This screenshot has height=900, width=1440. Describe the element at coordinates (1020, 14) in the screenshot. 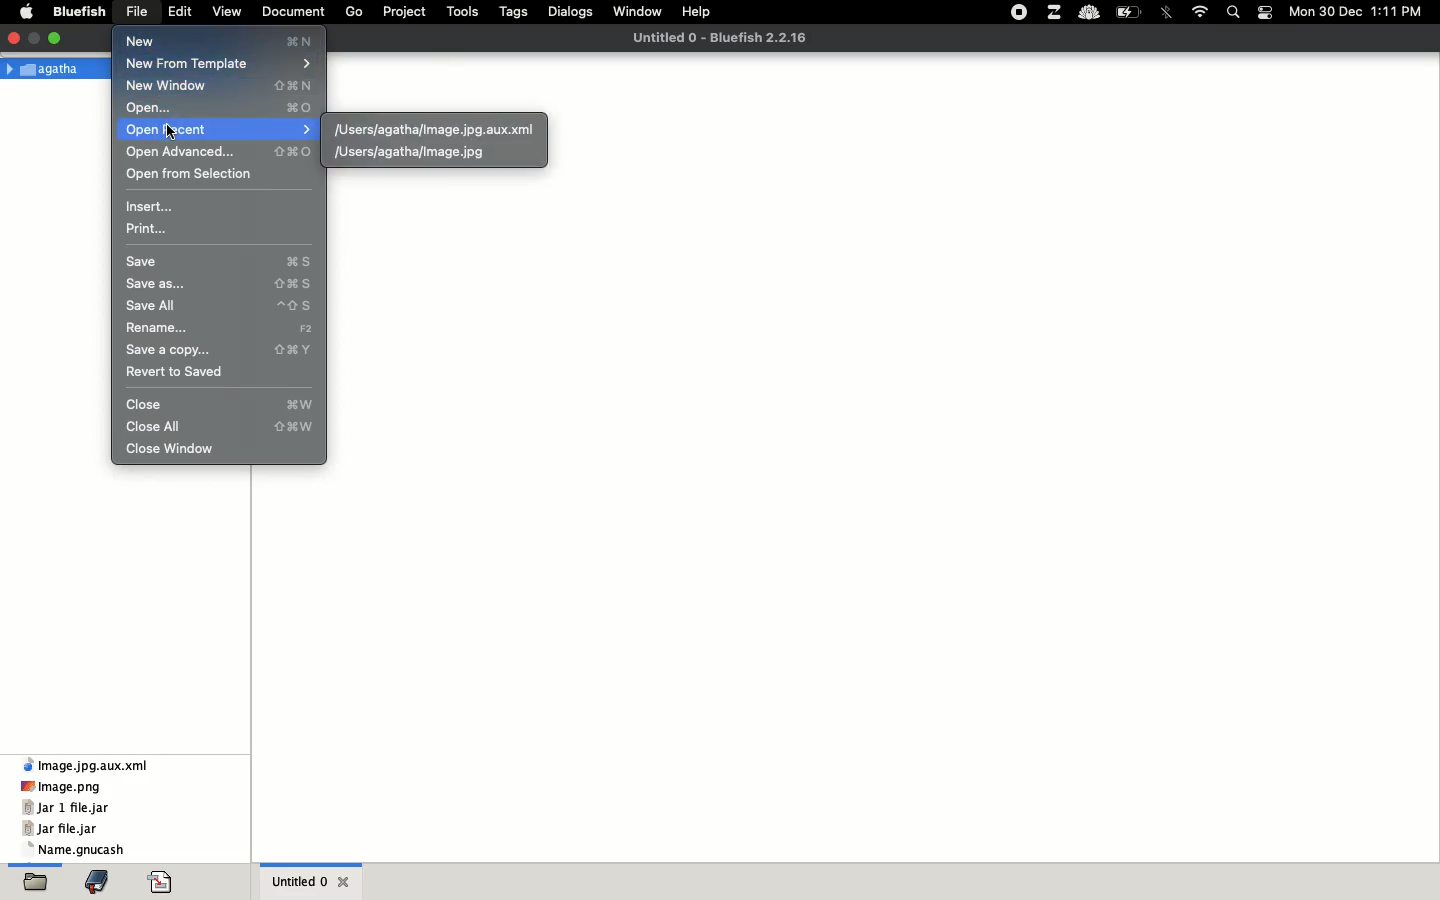

I see `recording` at that location.